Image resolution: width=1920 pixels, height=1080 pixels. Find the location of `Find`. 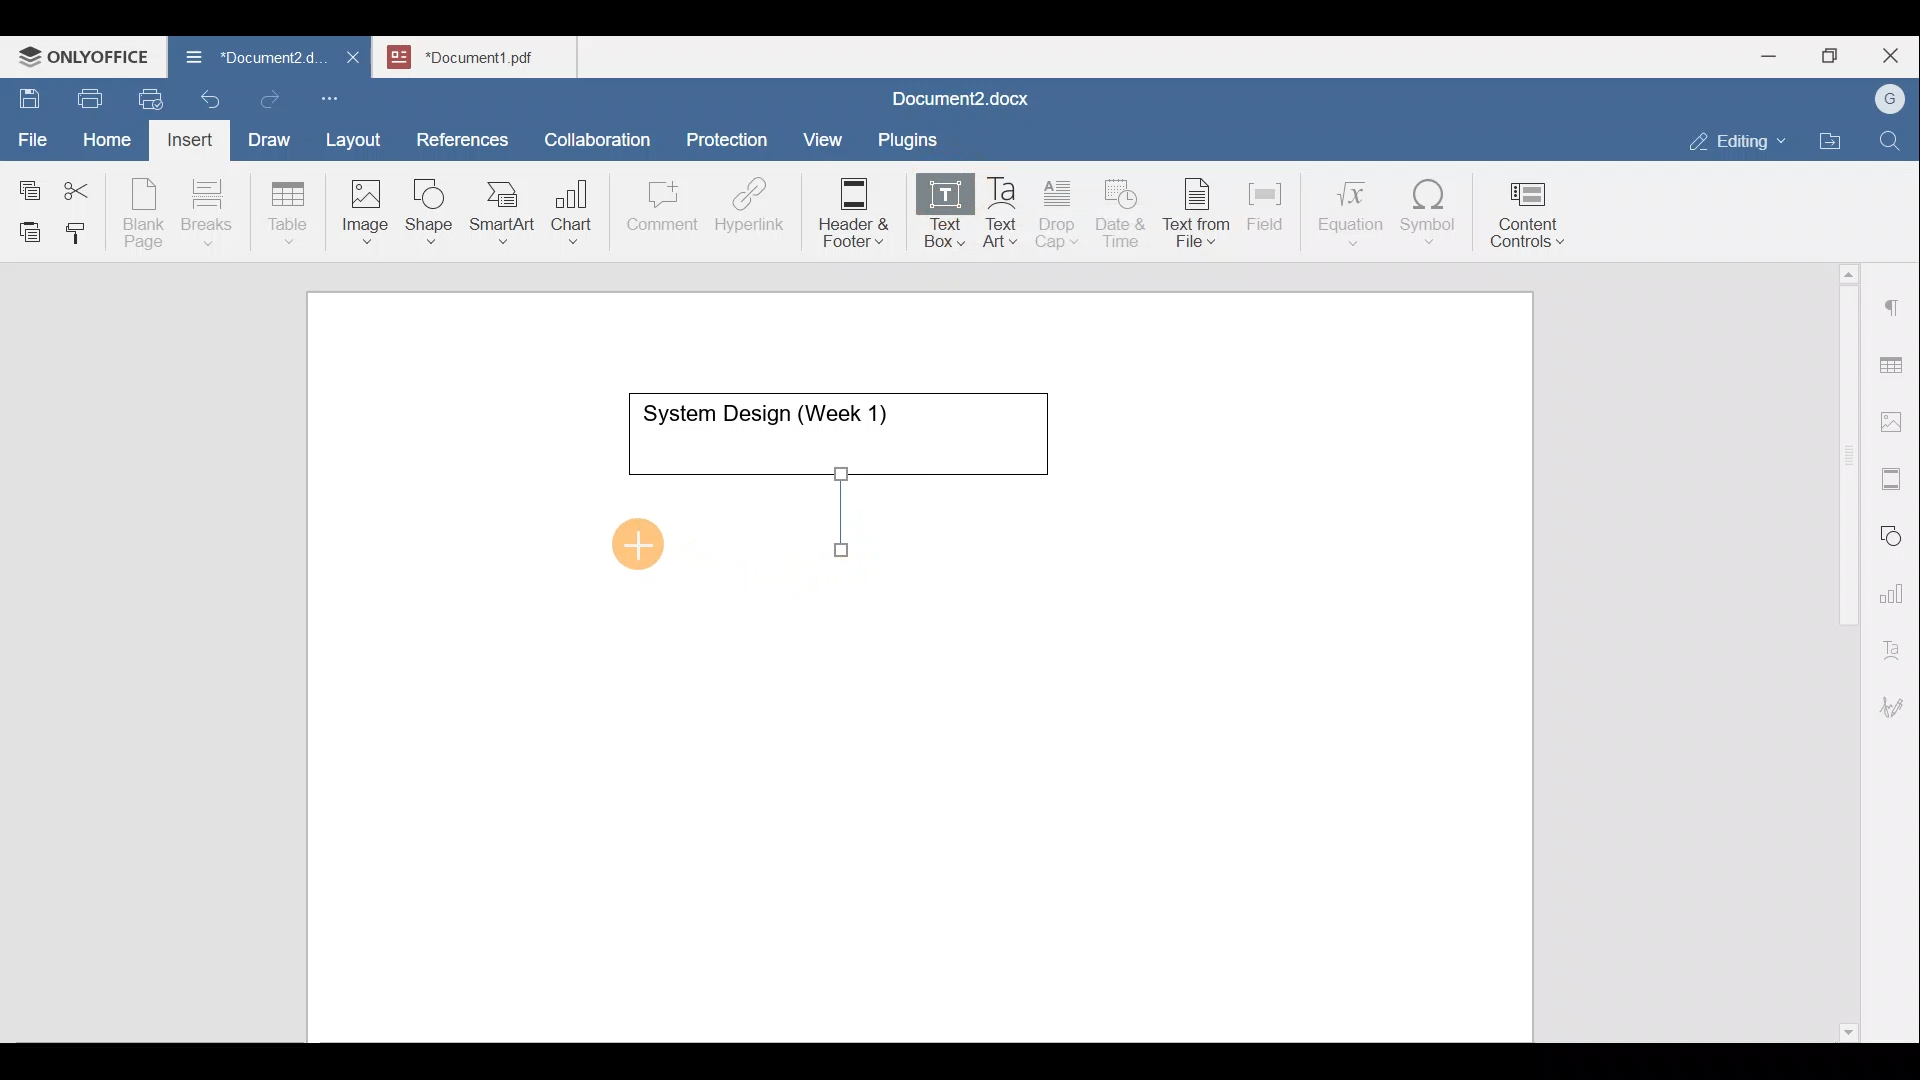

Find is located at coordinates (1892, 142).